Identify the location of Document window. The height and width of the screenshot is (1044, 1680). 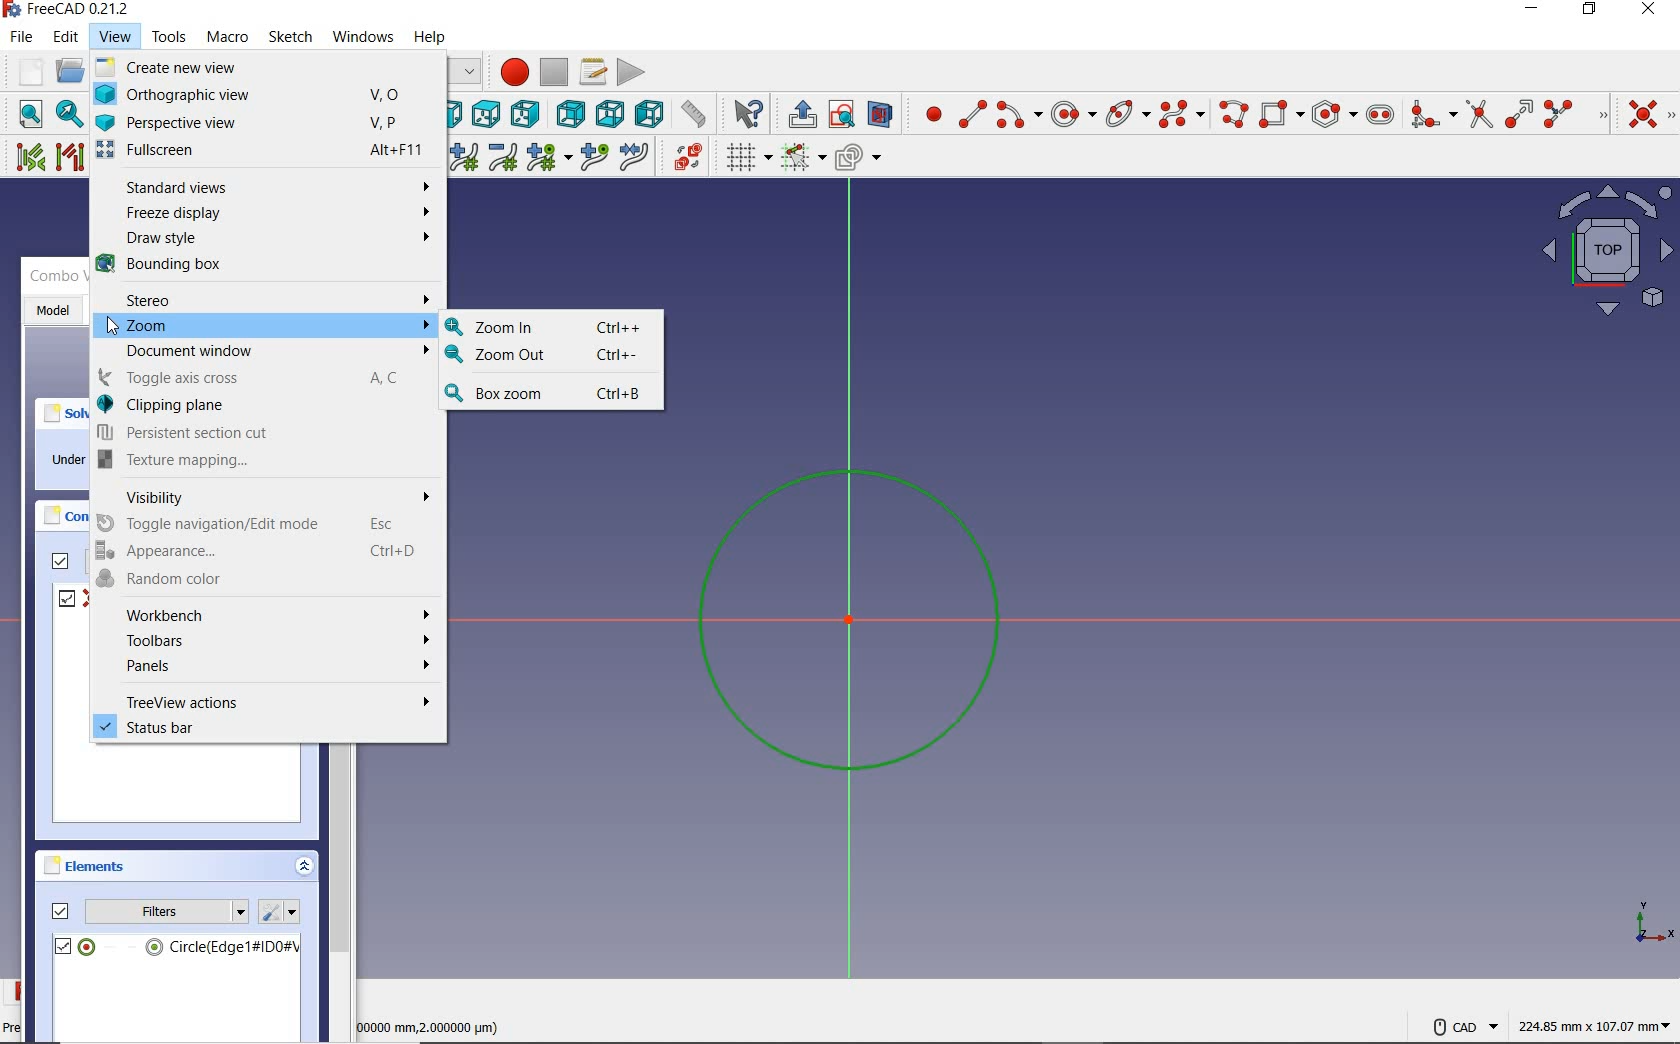
(277, 354).